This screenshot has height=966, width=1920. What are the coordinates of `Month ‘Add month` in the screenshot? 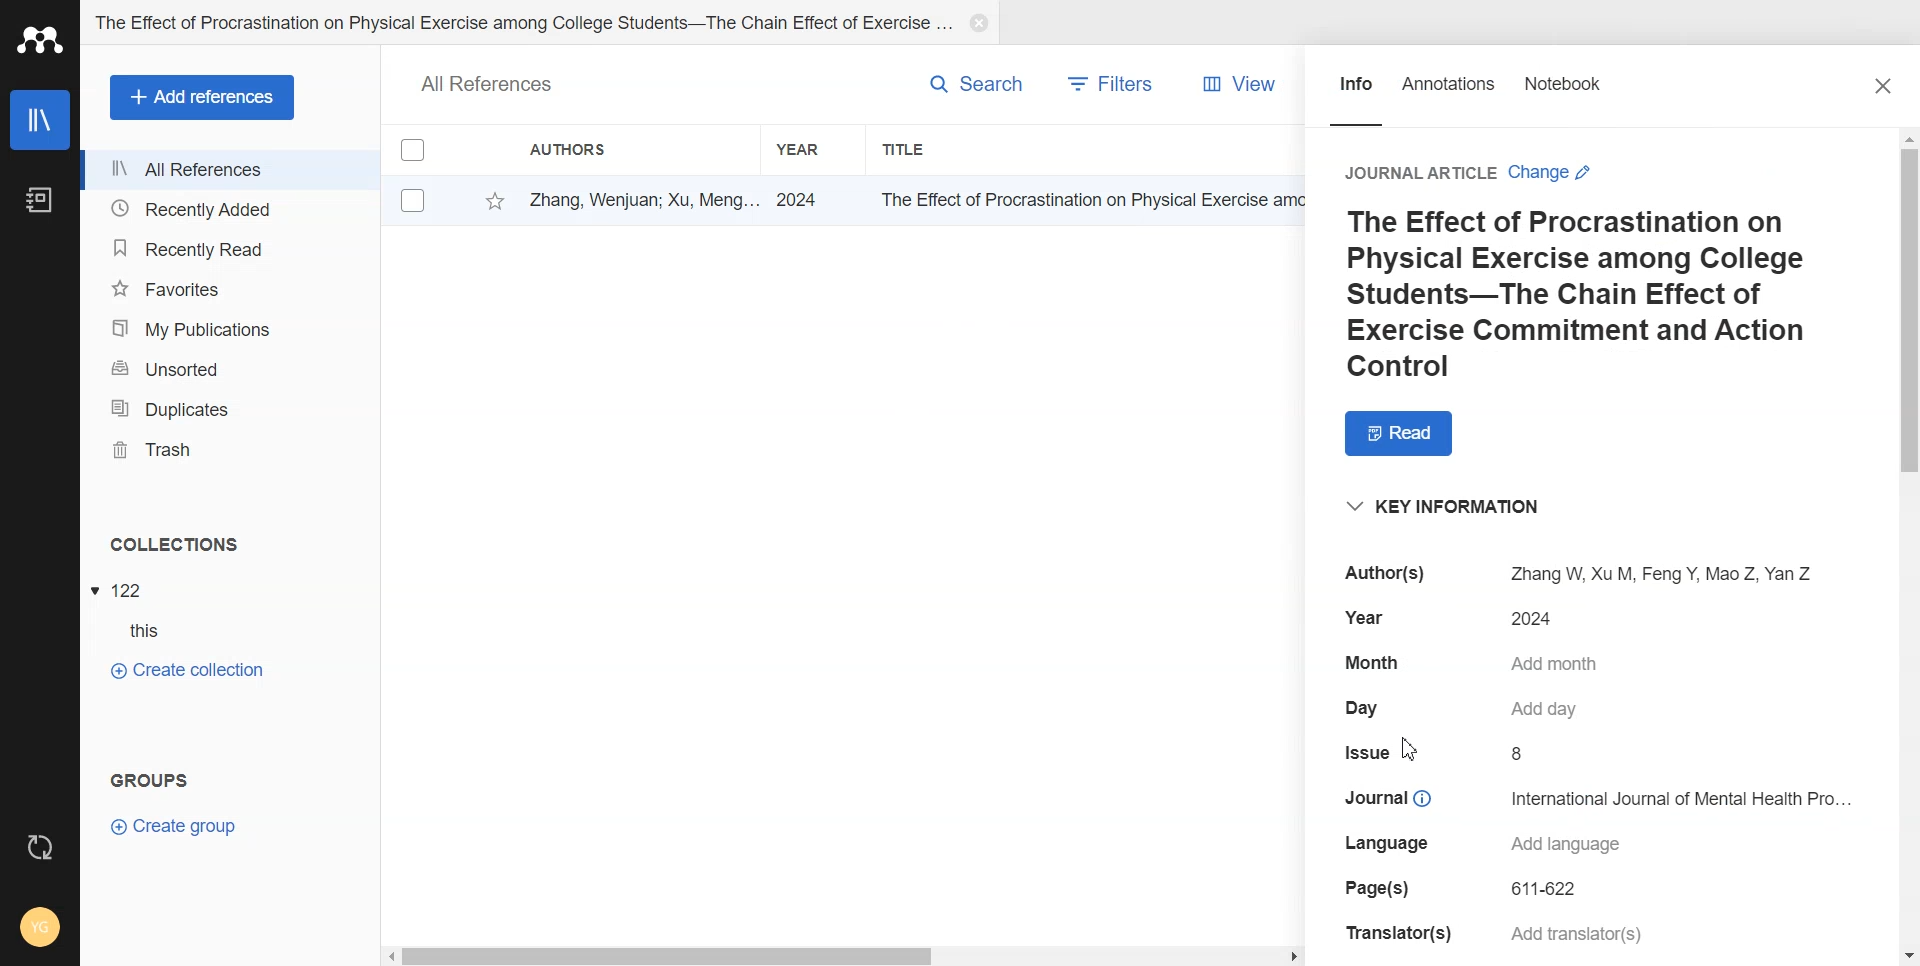 It's located at (1474, 664).